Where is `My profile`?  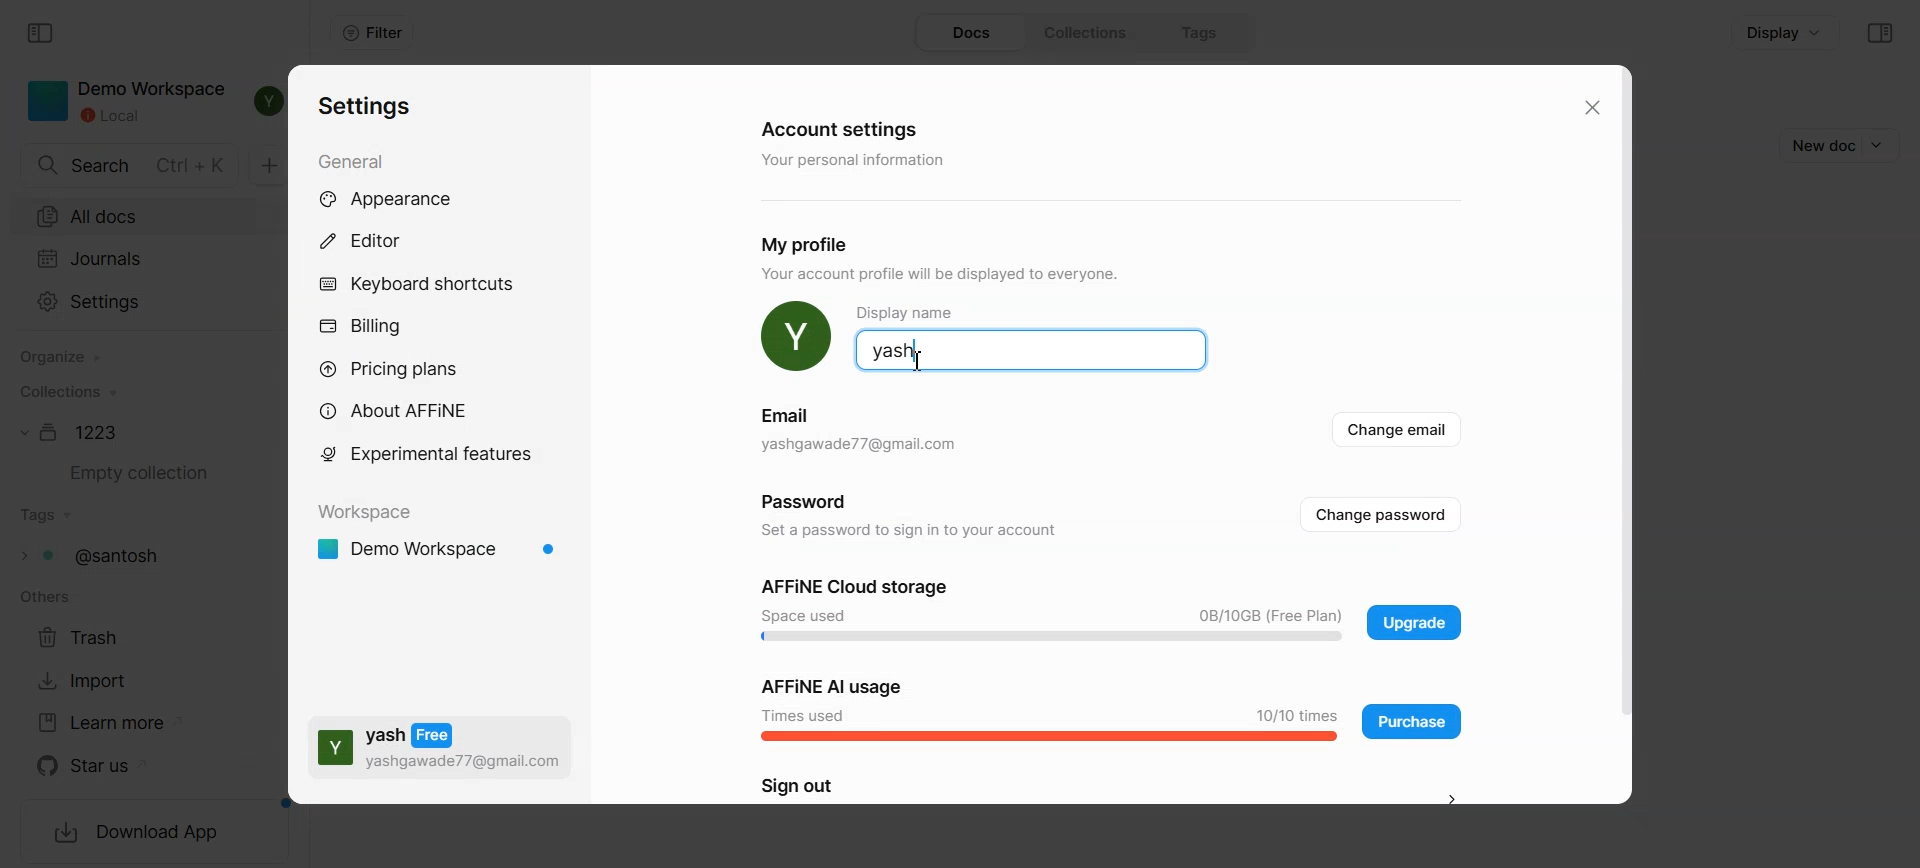
My profile is located at coordinates (813, 244).